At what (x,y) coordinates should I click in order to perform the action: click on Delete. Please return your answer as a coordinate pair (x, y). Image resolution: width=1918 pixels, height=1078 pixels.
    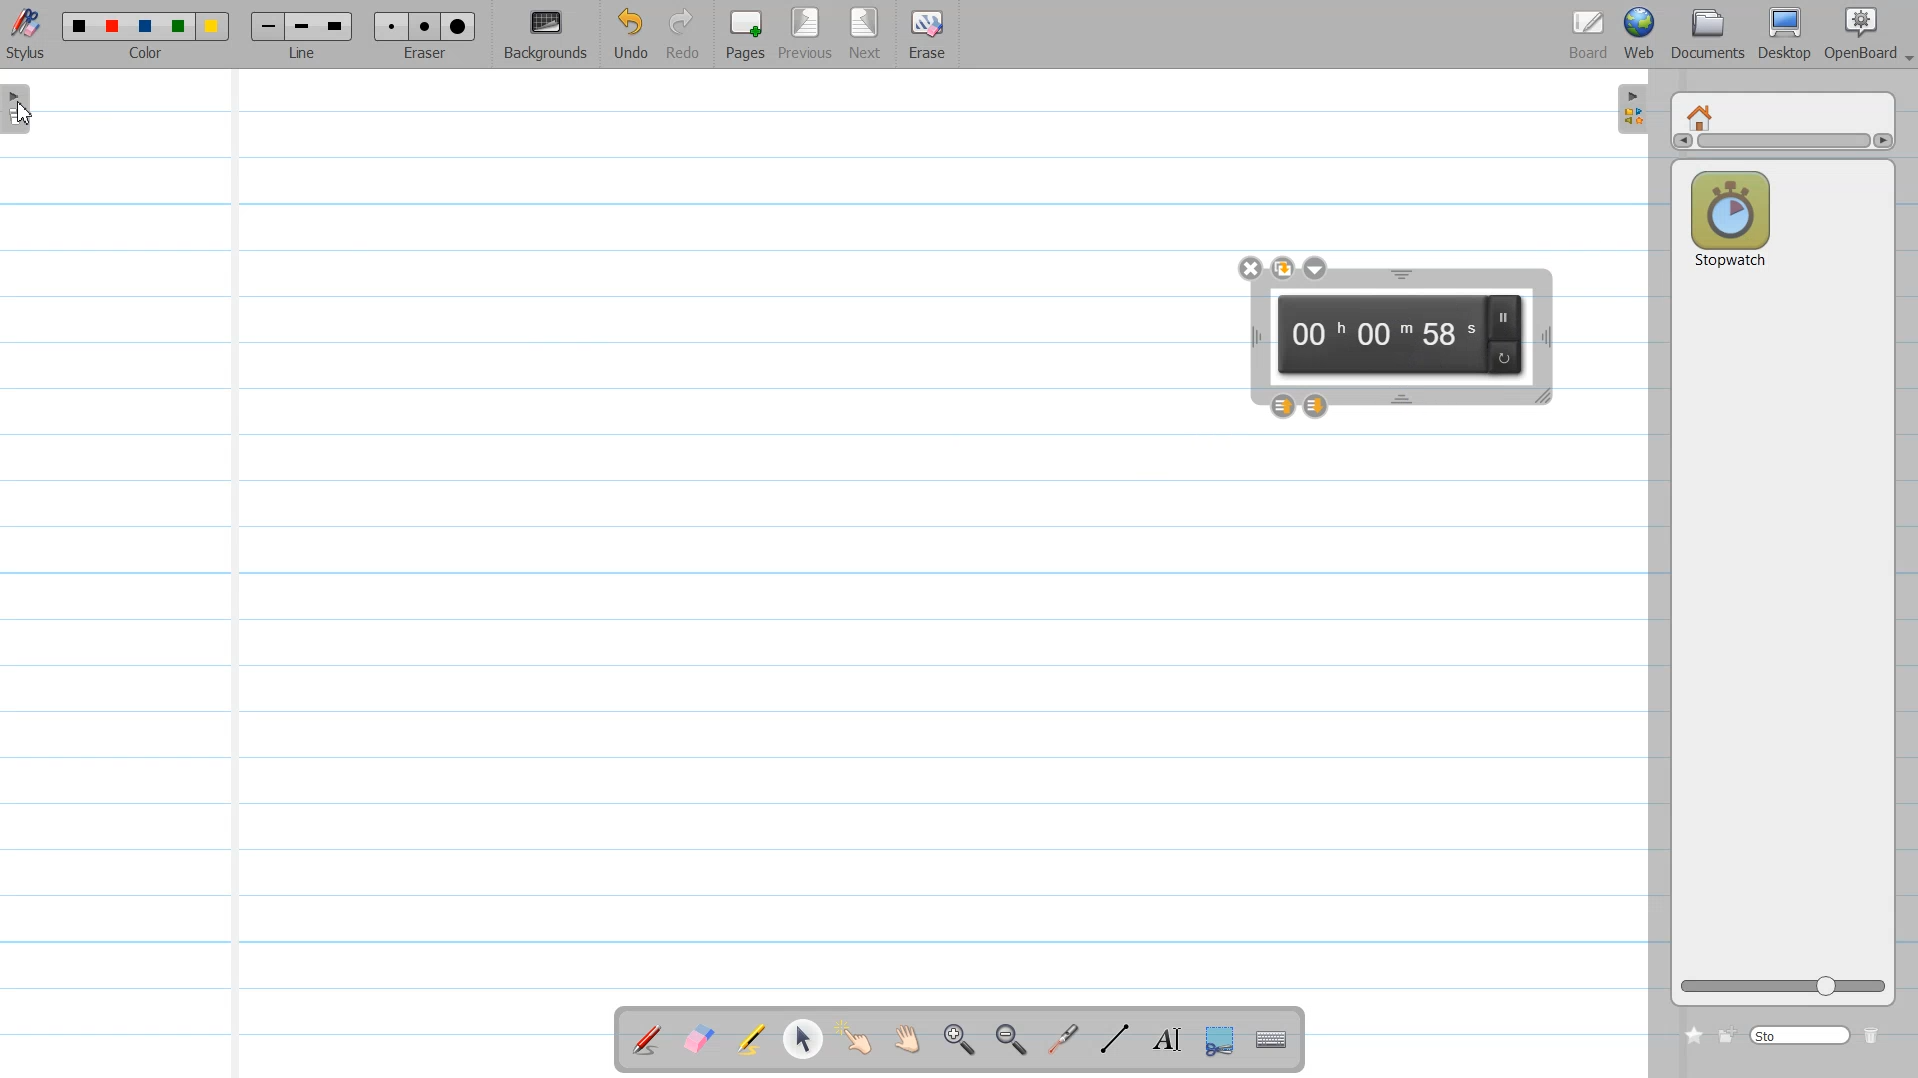
    Looking at the image, I should click on (1876, 1035).